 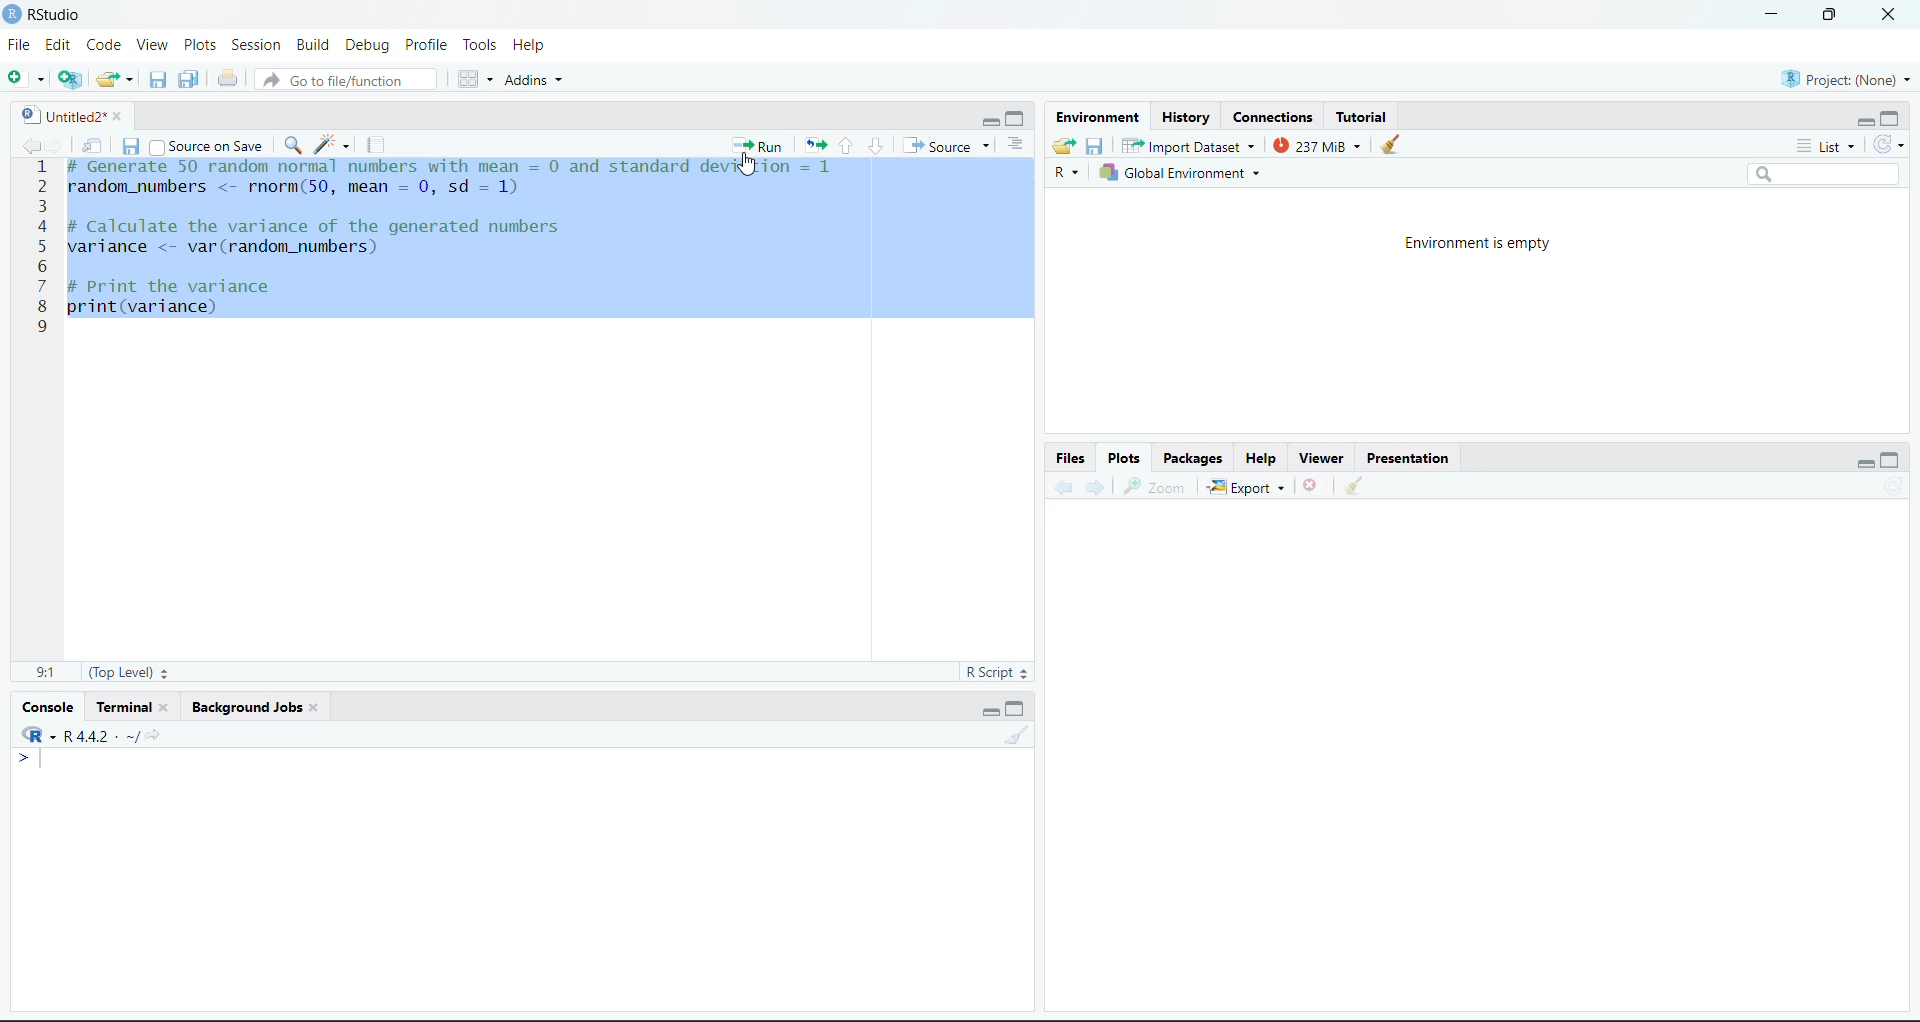 I want to click on forward, so click(x=1096, y=487).